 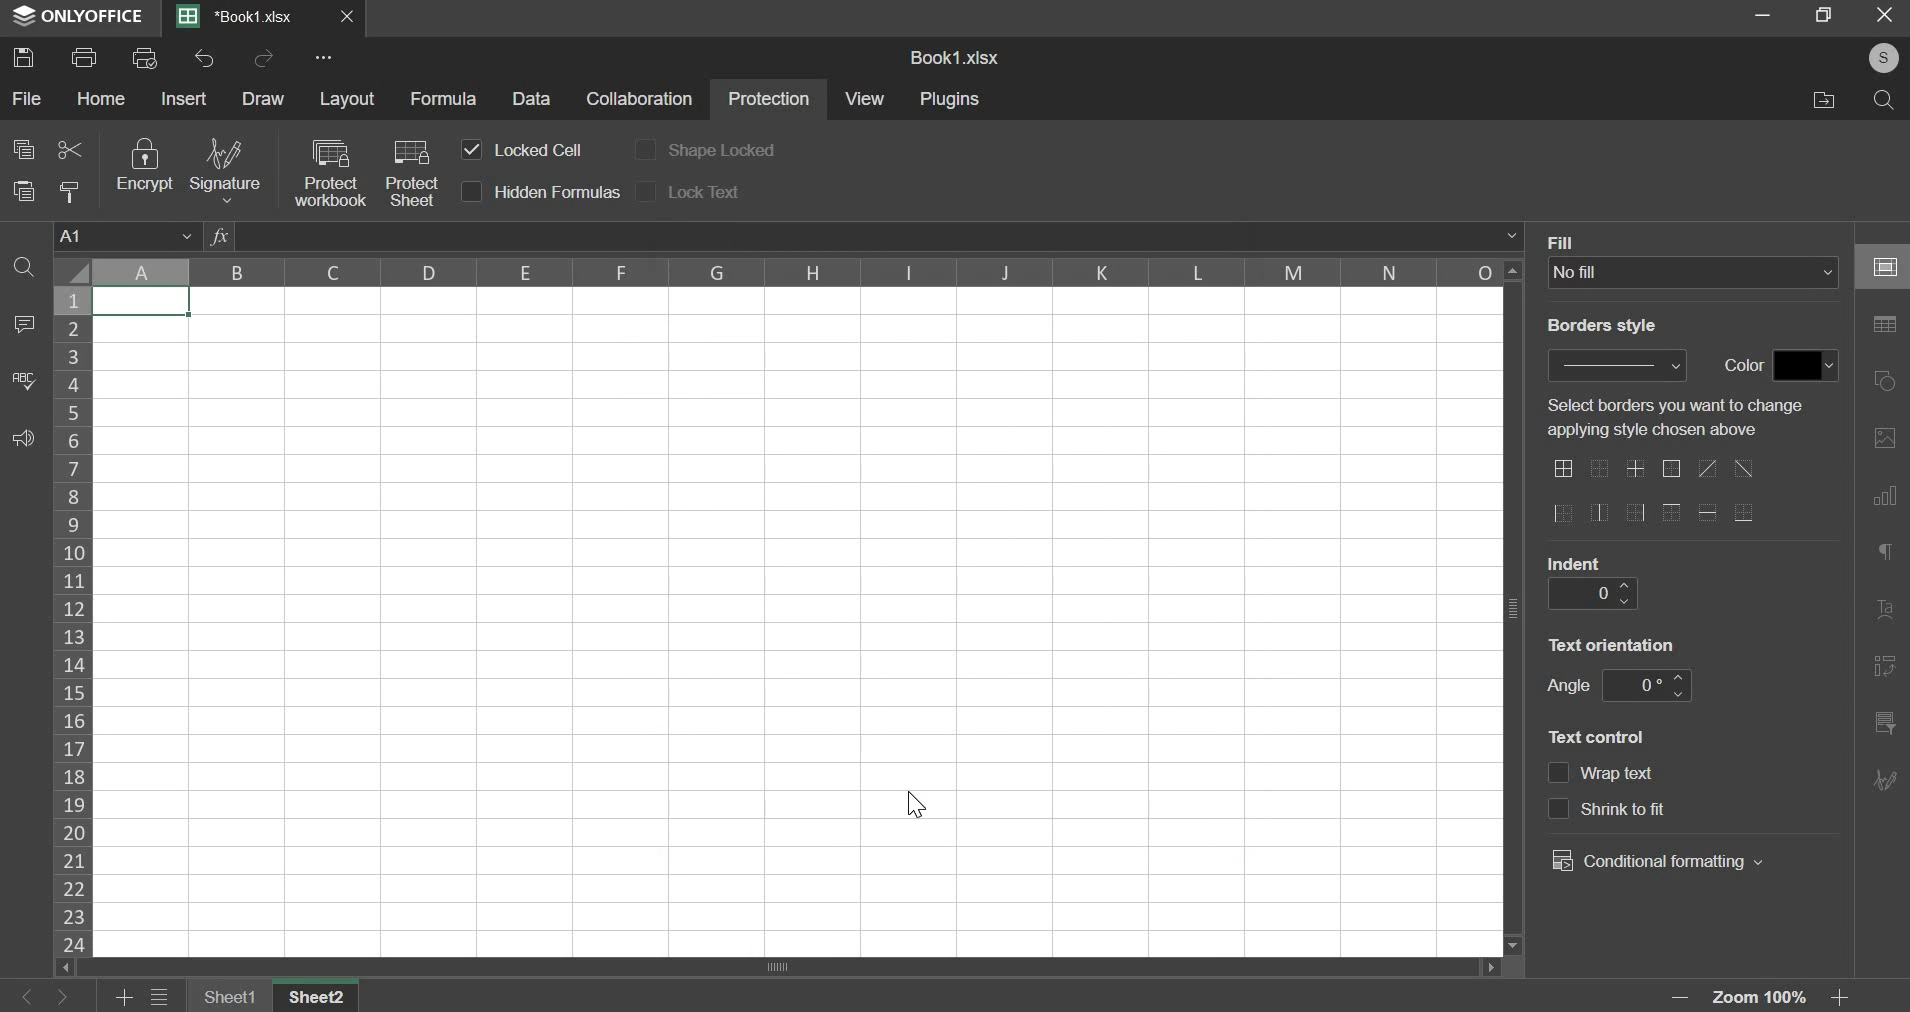 I want to click on right side bar, so click(x=1887, y=325).